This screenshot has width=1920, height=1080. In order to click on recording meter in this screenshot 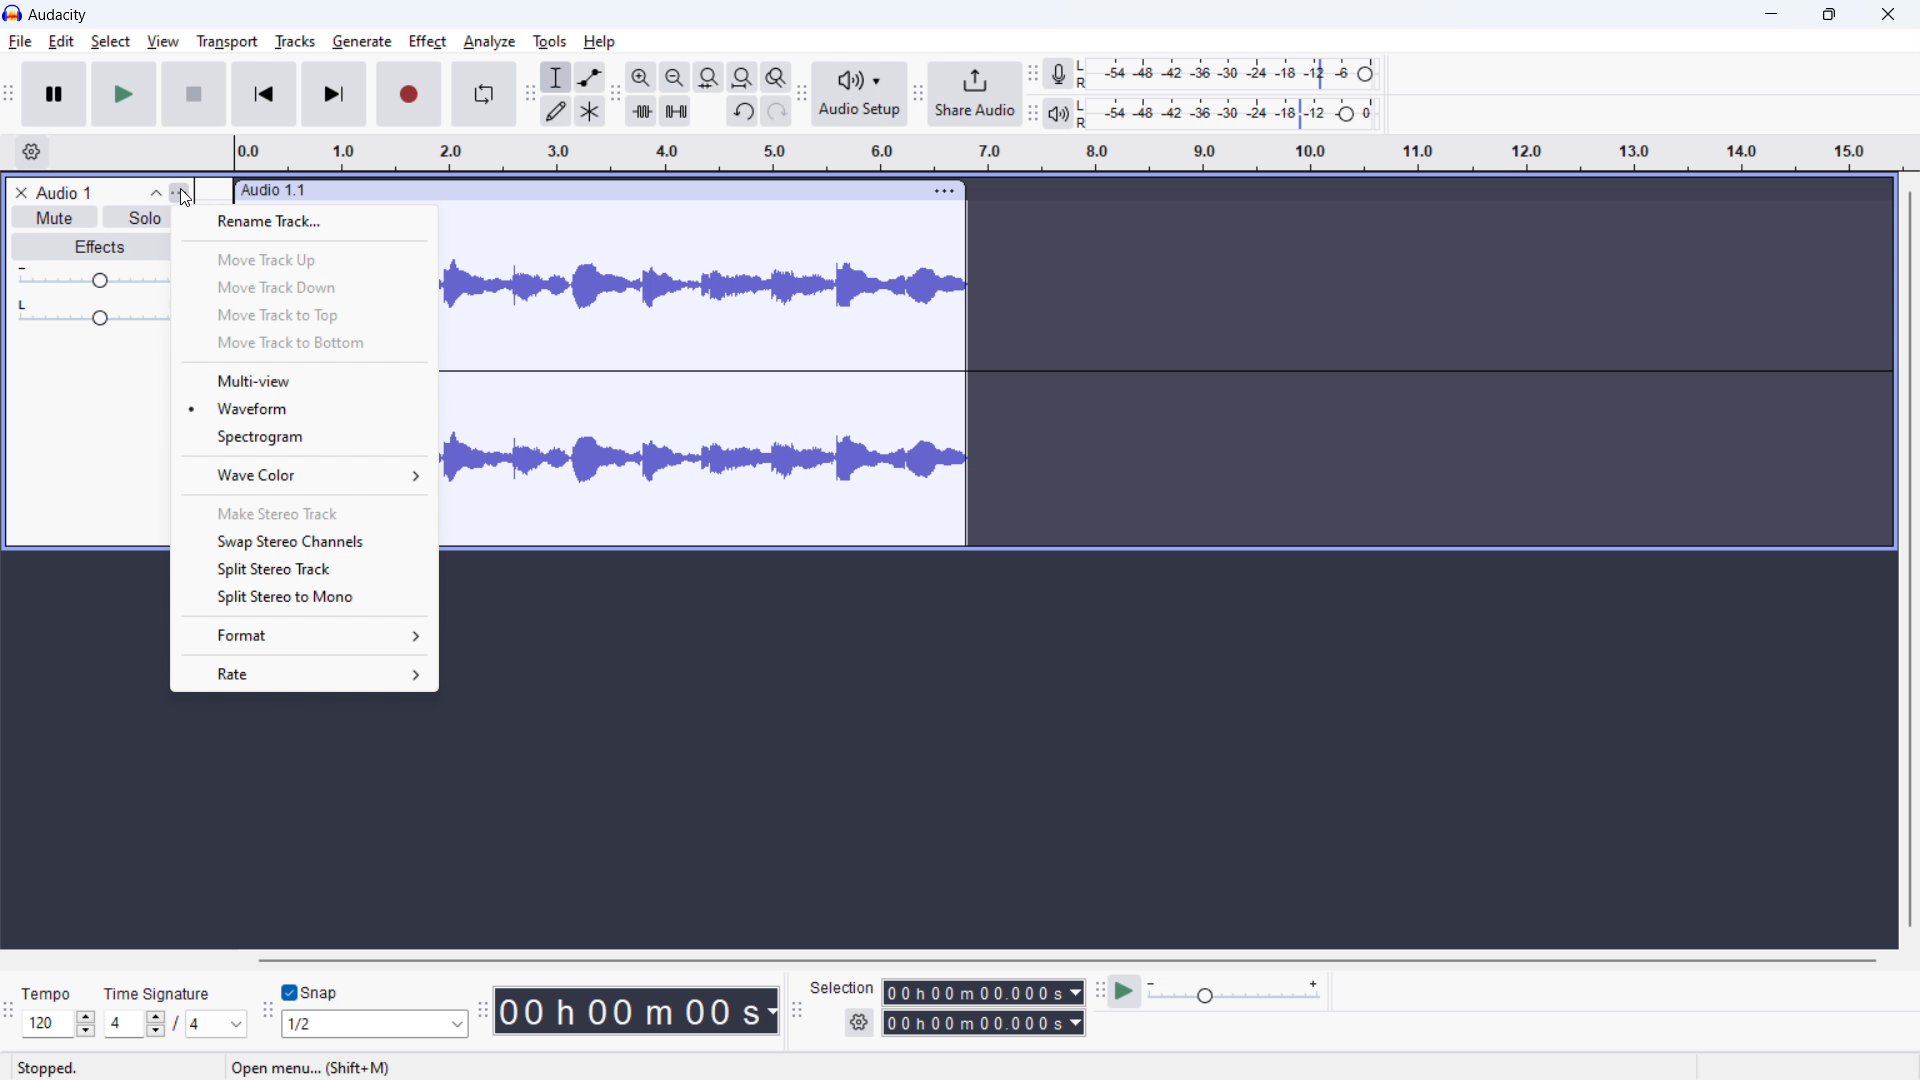, I will do `click(1062, 73)`.